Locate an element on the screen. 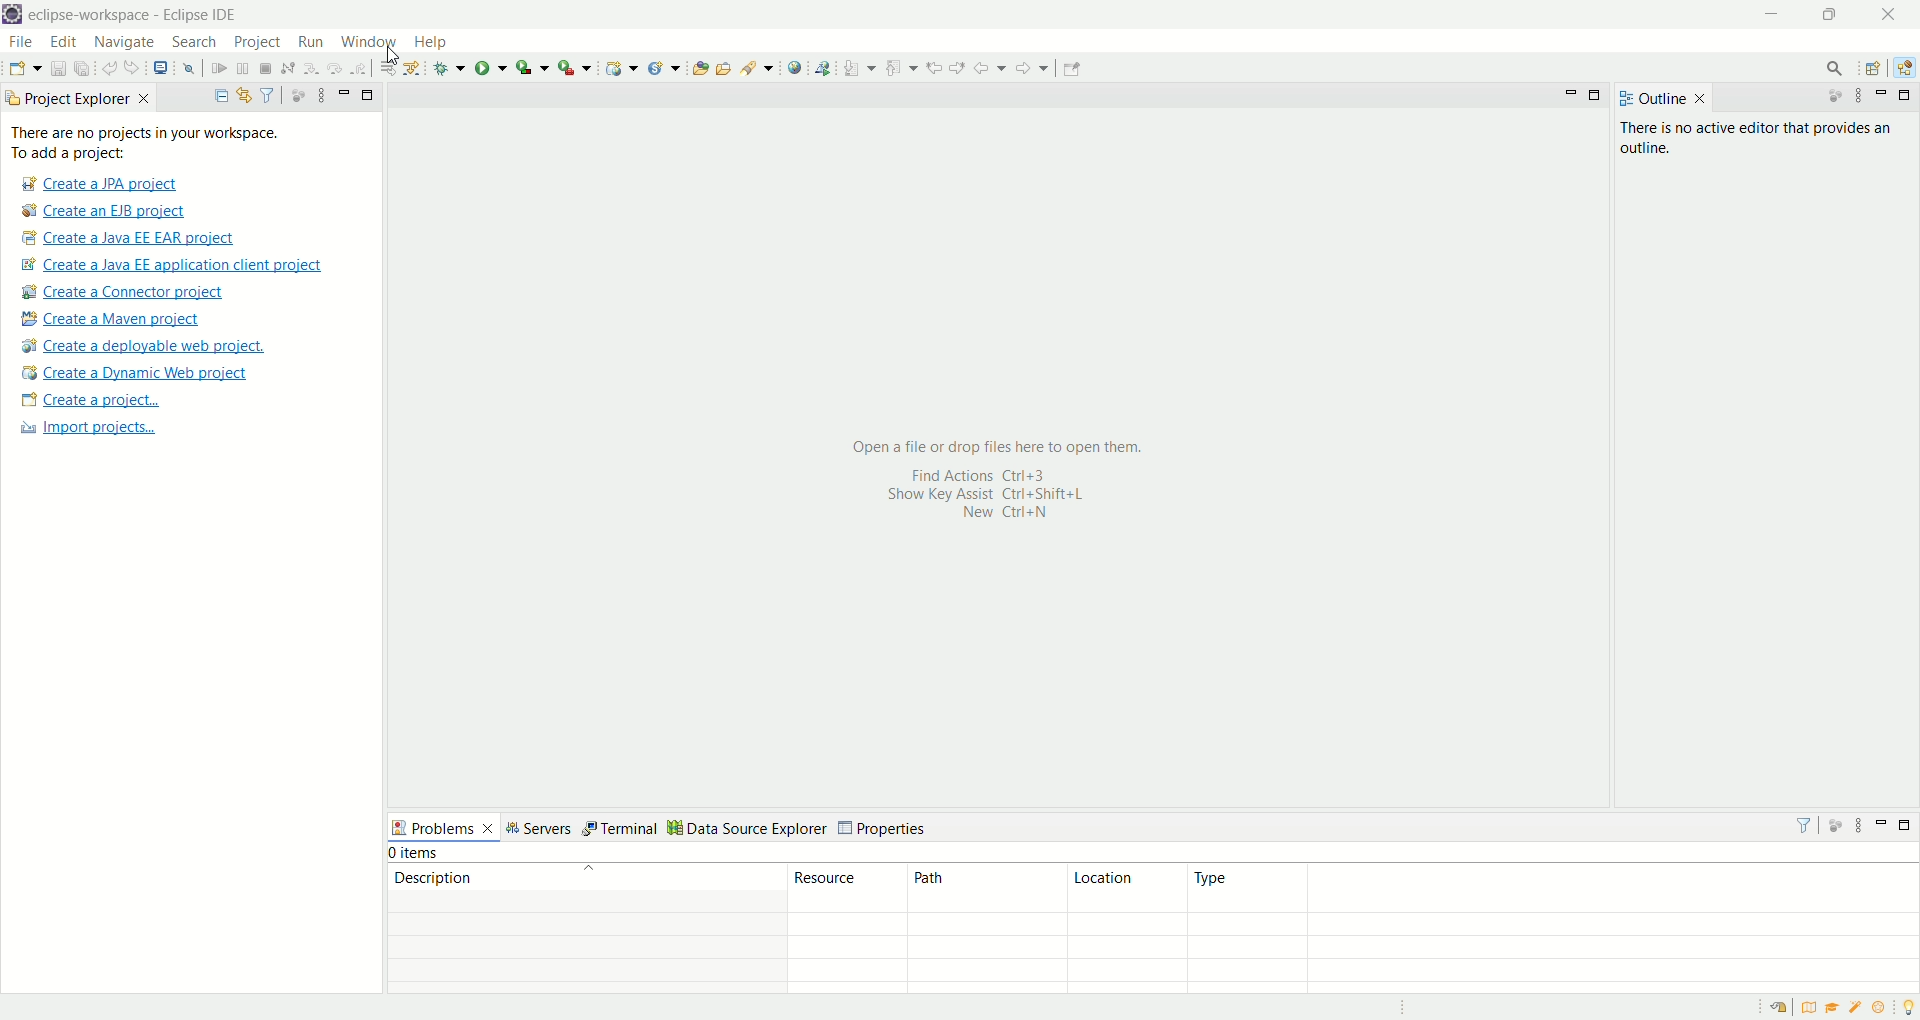 This screenshot has height=1020, width=1920. tip of the day is located at coordinates (1907, 1008).